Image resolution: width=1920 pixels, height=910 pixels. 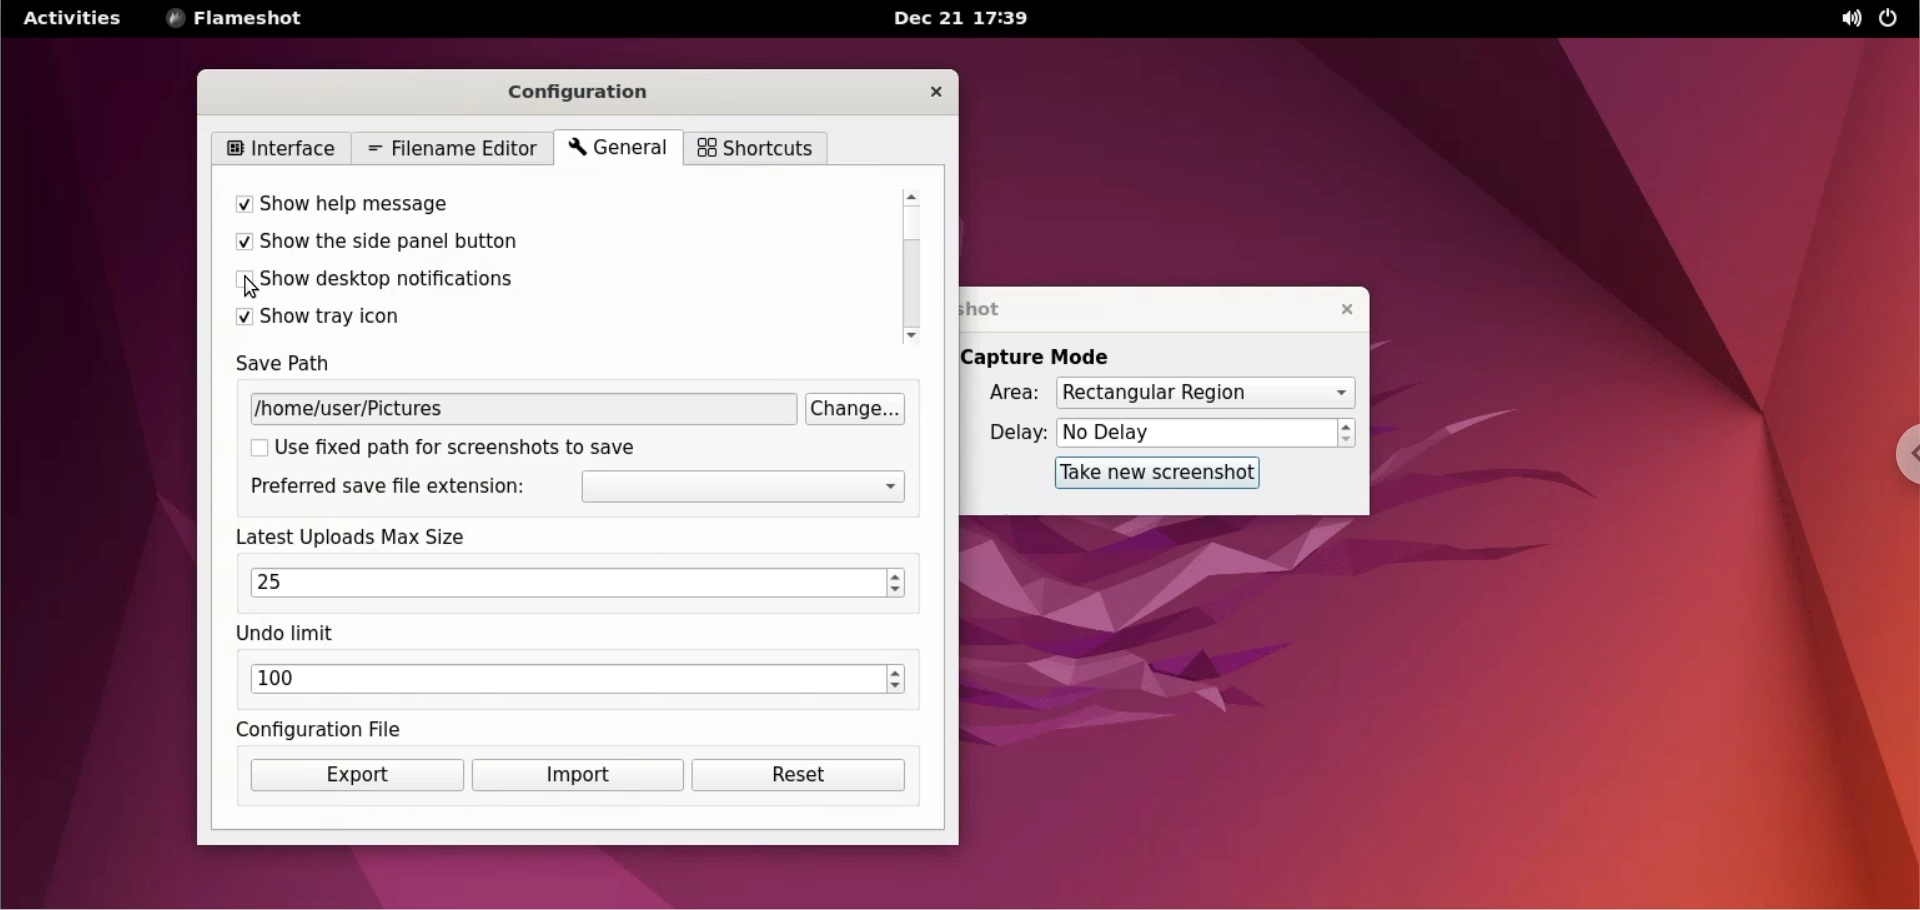 What do you see at coordinates (565, 681) in the screenshot?
I see `undo limit value input box` at bounding box center [565, 681].